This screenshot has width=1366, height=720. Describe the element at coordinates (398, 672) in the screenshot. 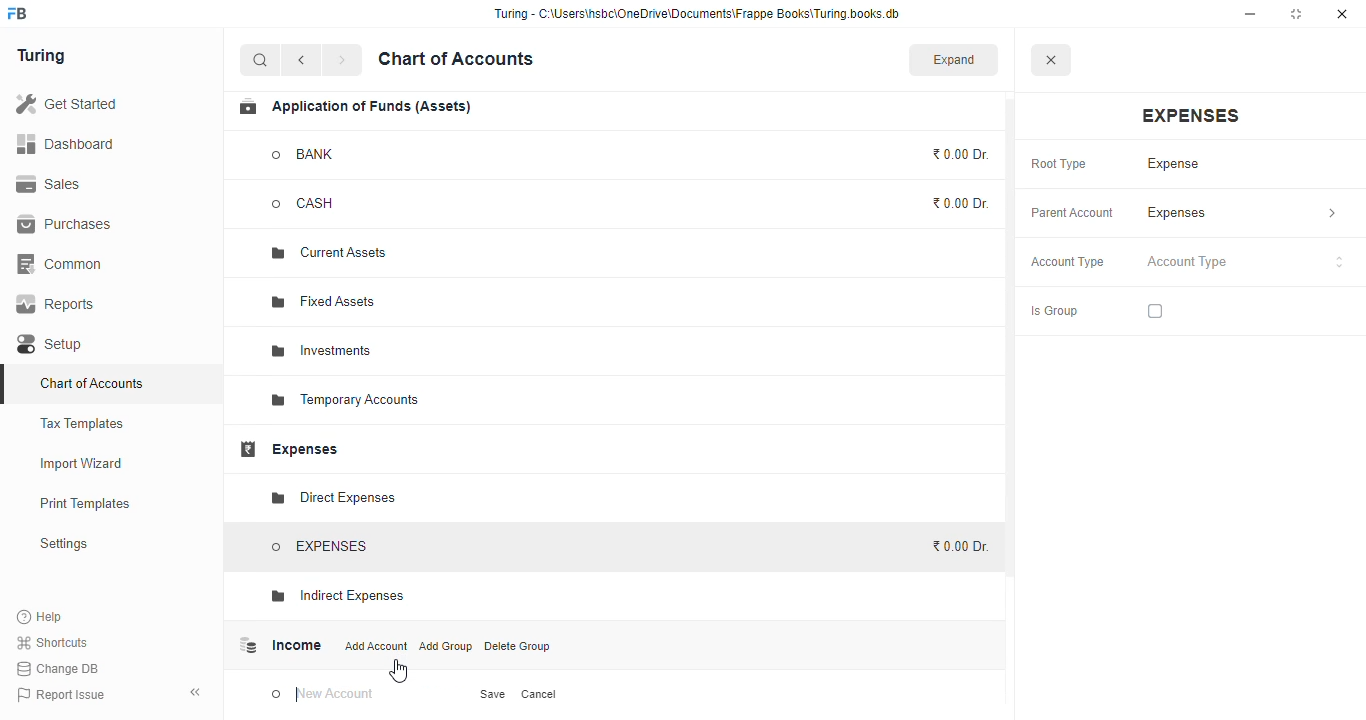

I see `cursor` at that location.